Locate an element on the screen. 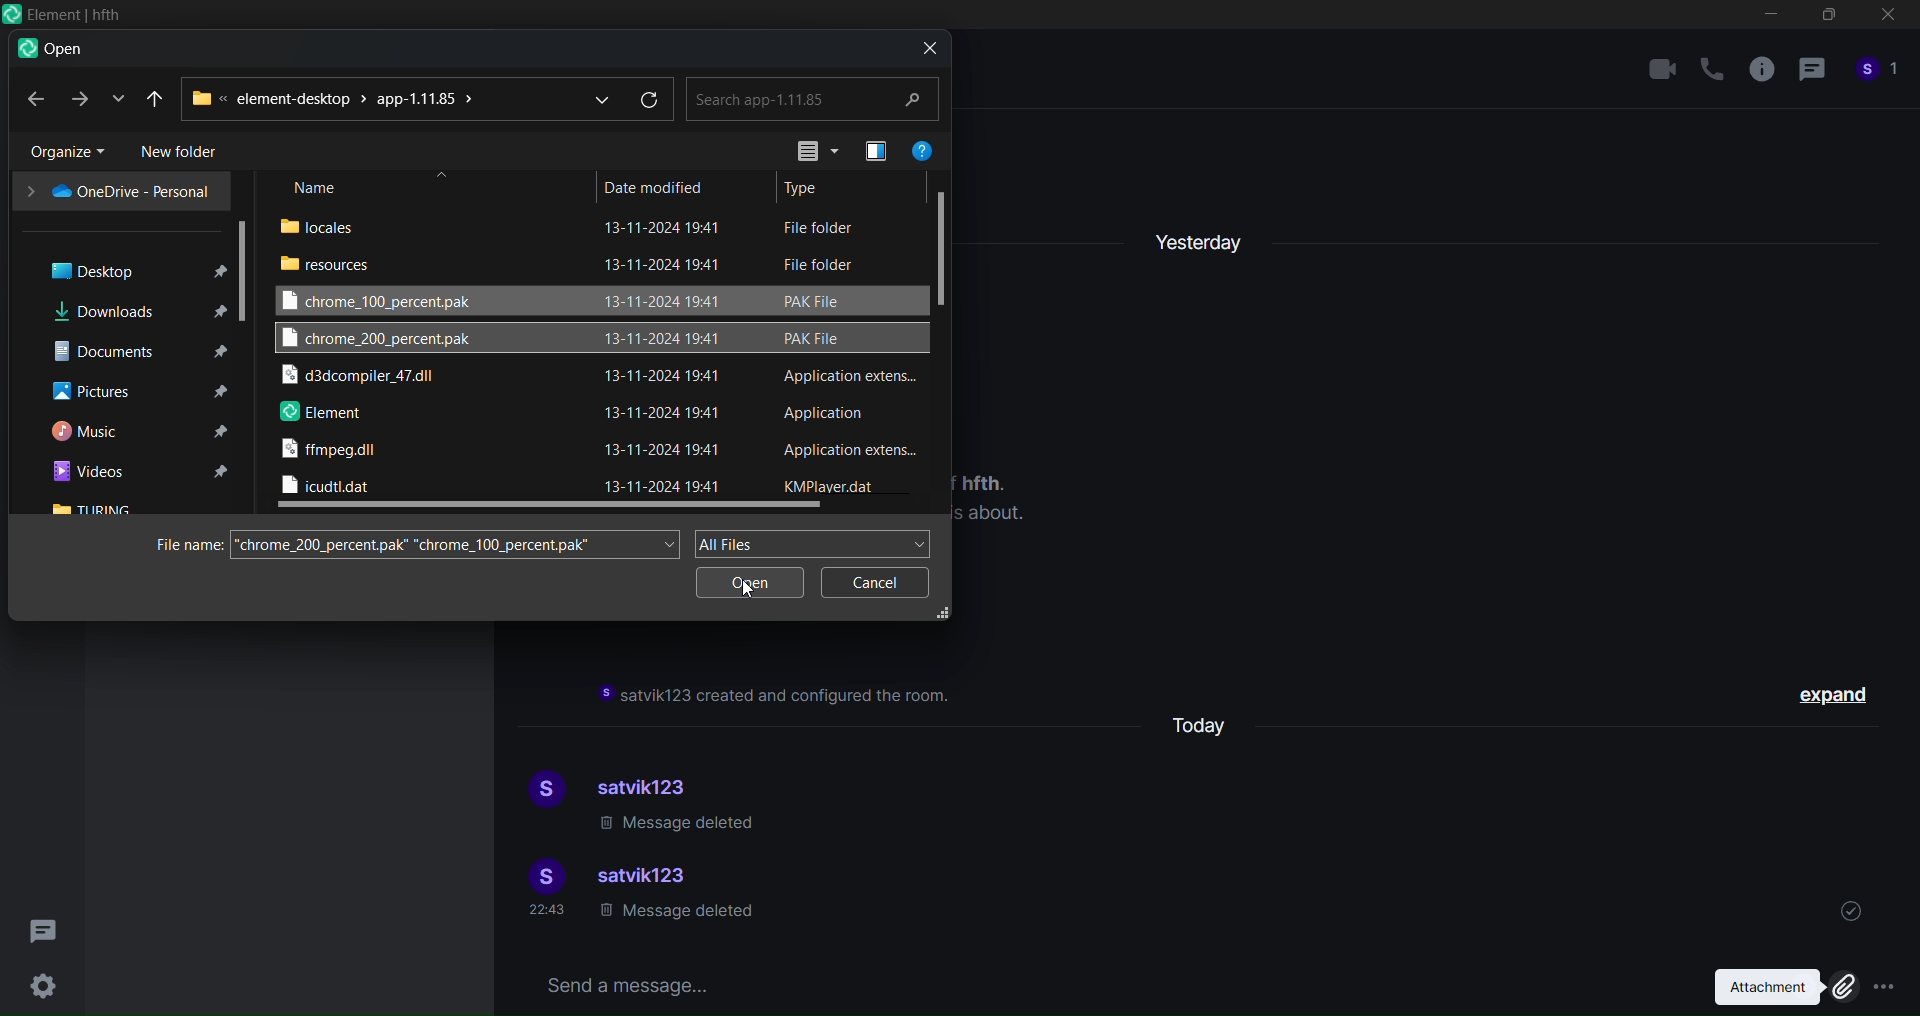  maximize is located at coordinates (1826, 19).